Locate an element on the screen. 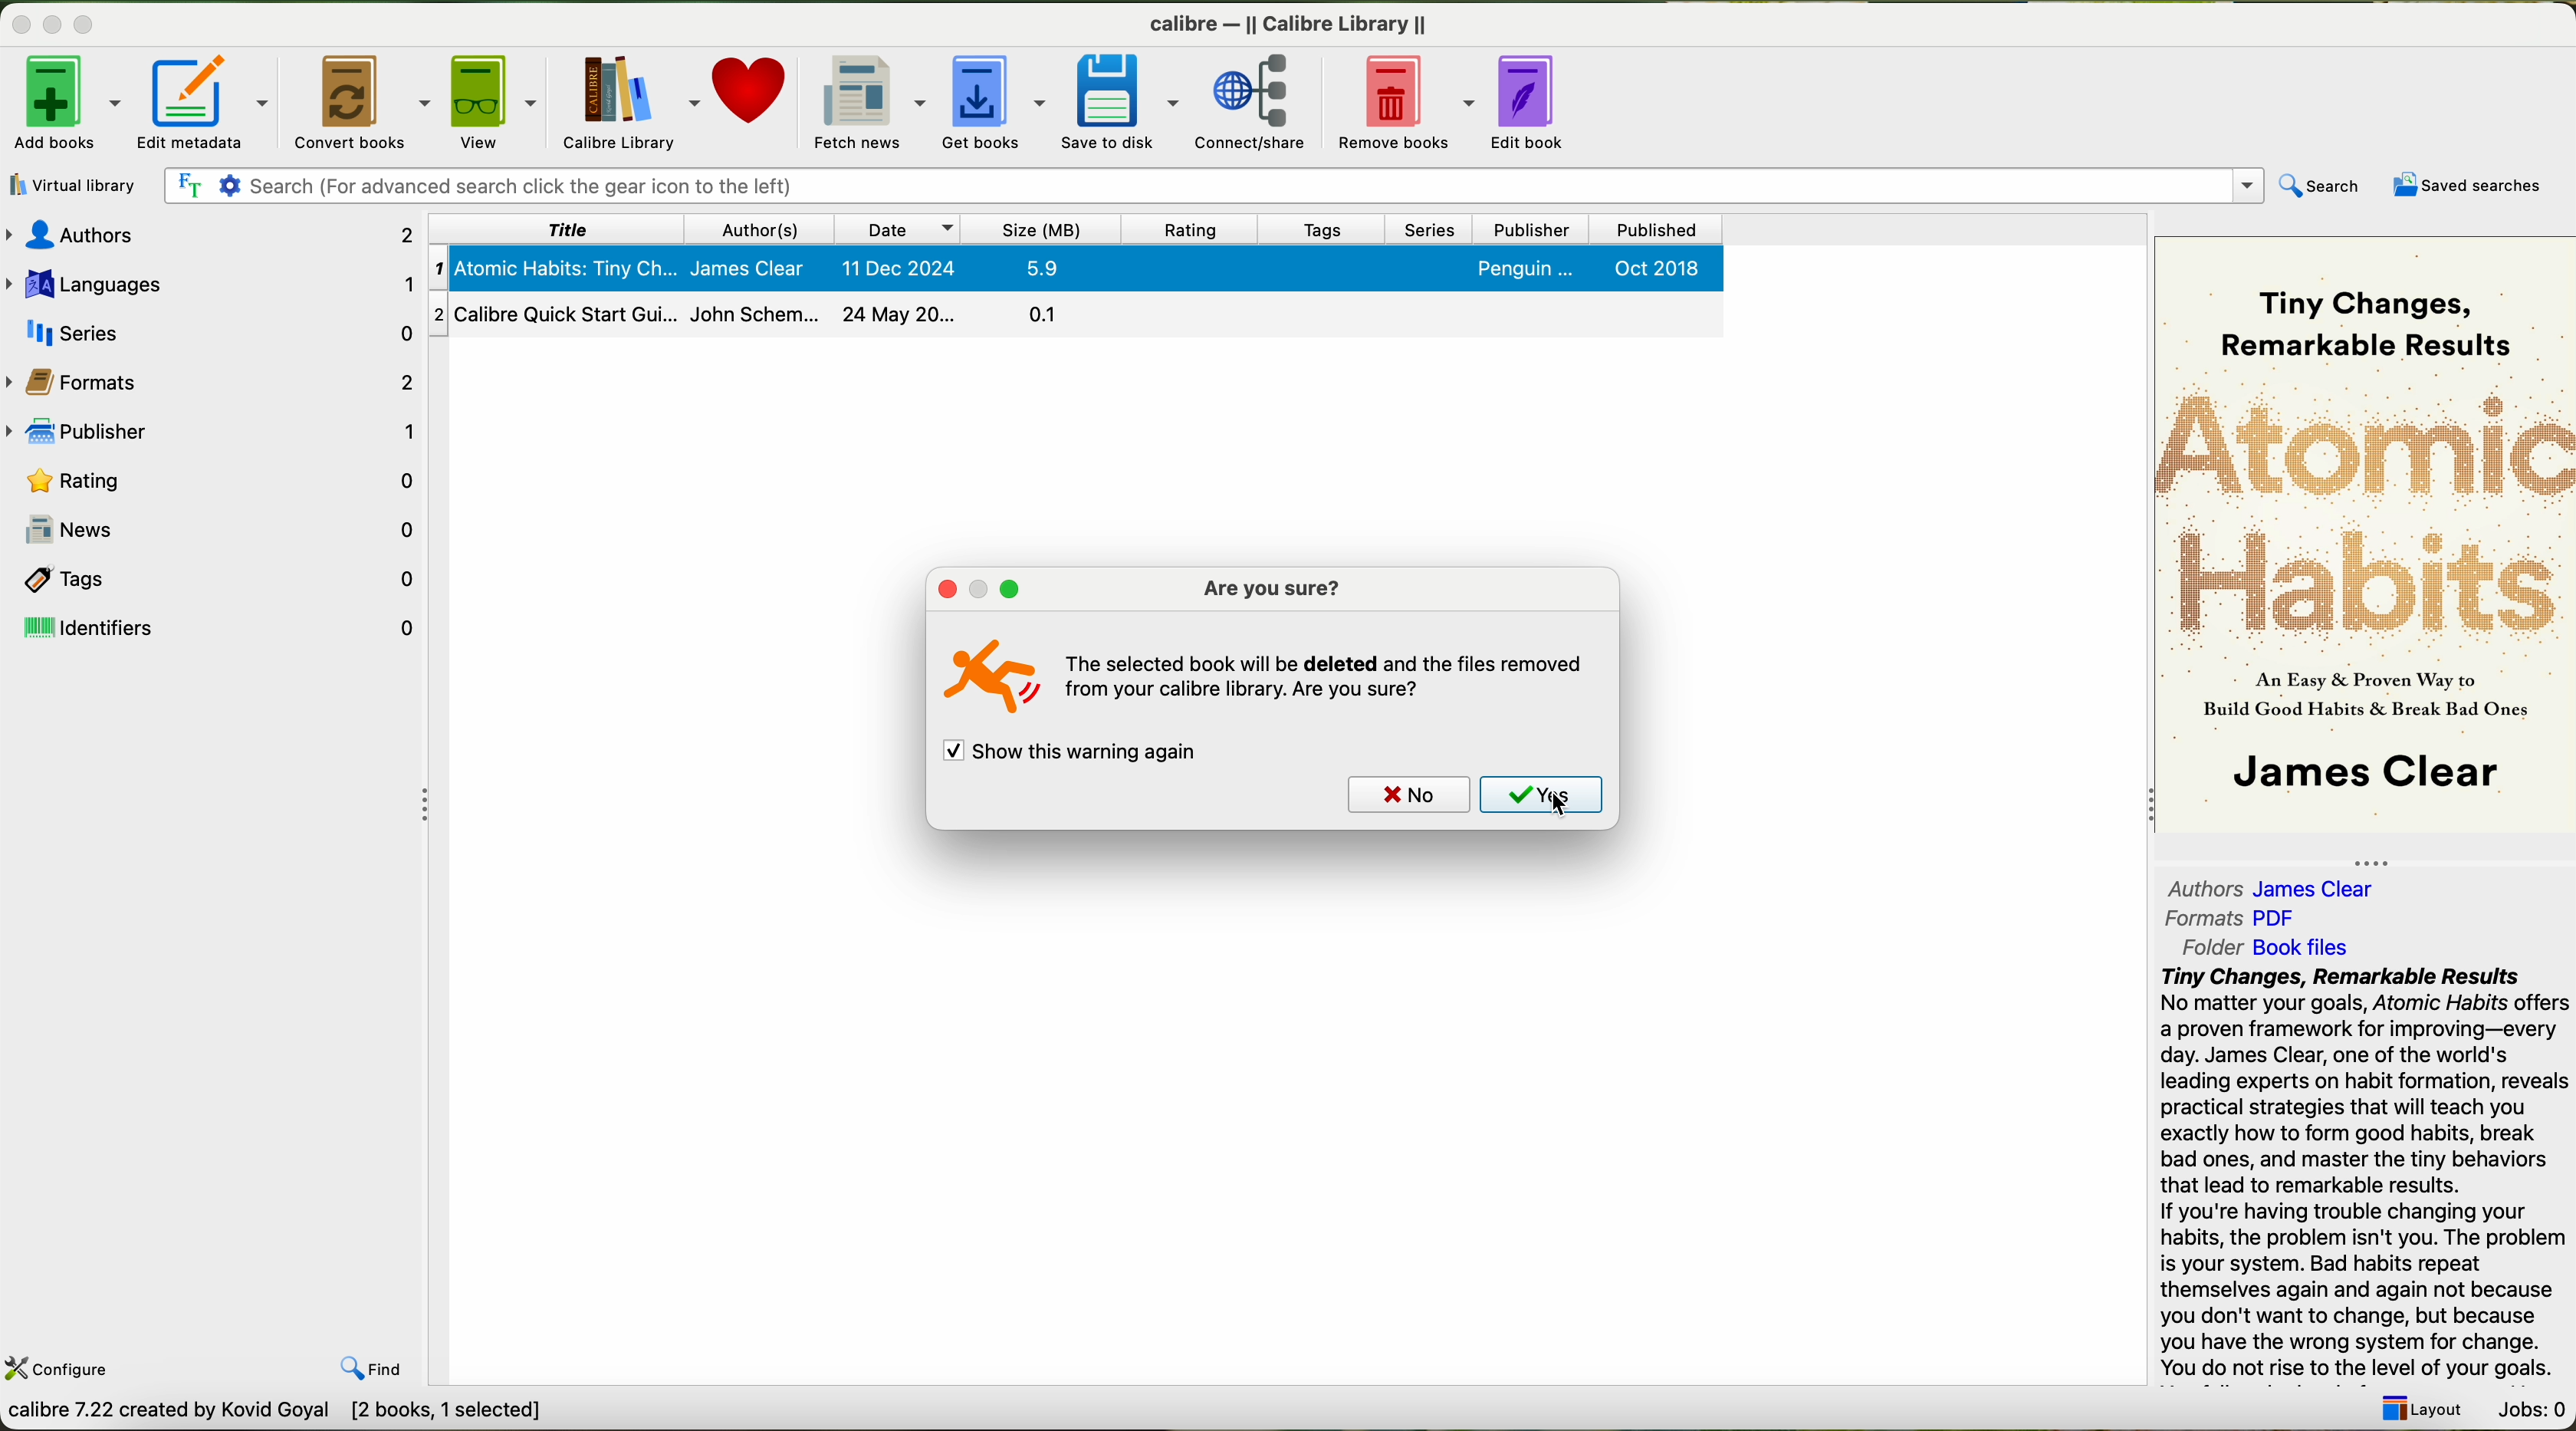 The height and width of the screenshot is (1431, 2576). layout is located at coordinates (2428, 1410).